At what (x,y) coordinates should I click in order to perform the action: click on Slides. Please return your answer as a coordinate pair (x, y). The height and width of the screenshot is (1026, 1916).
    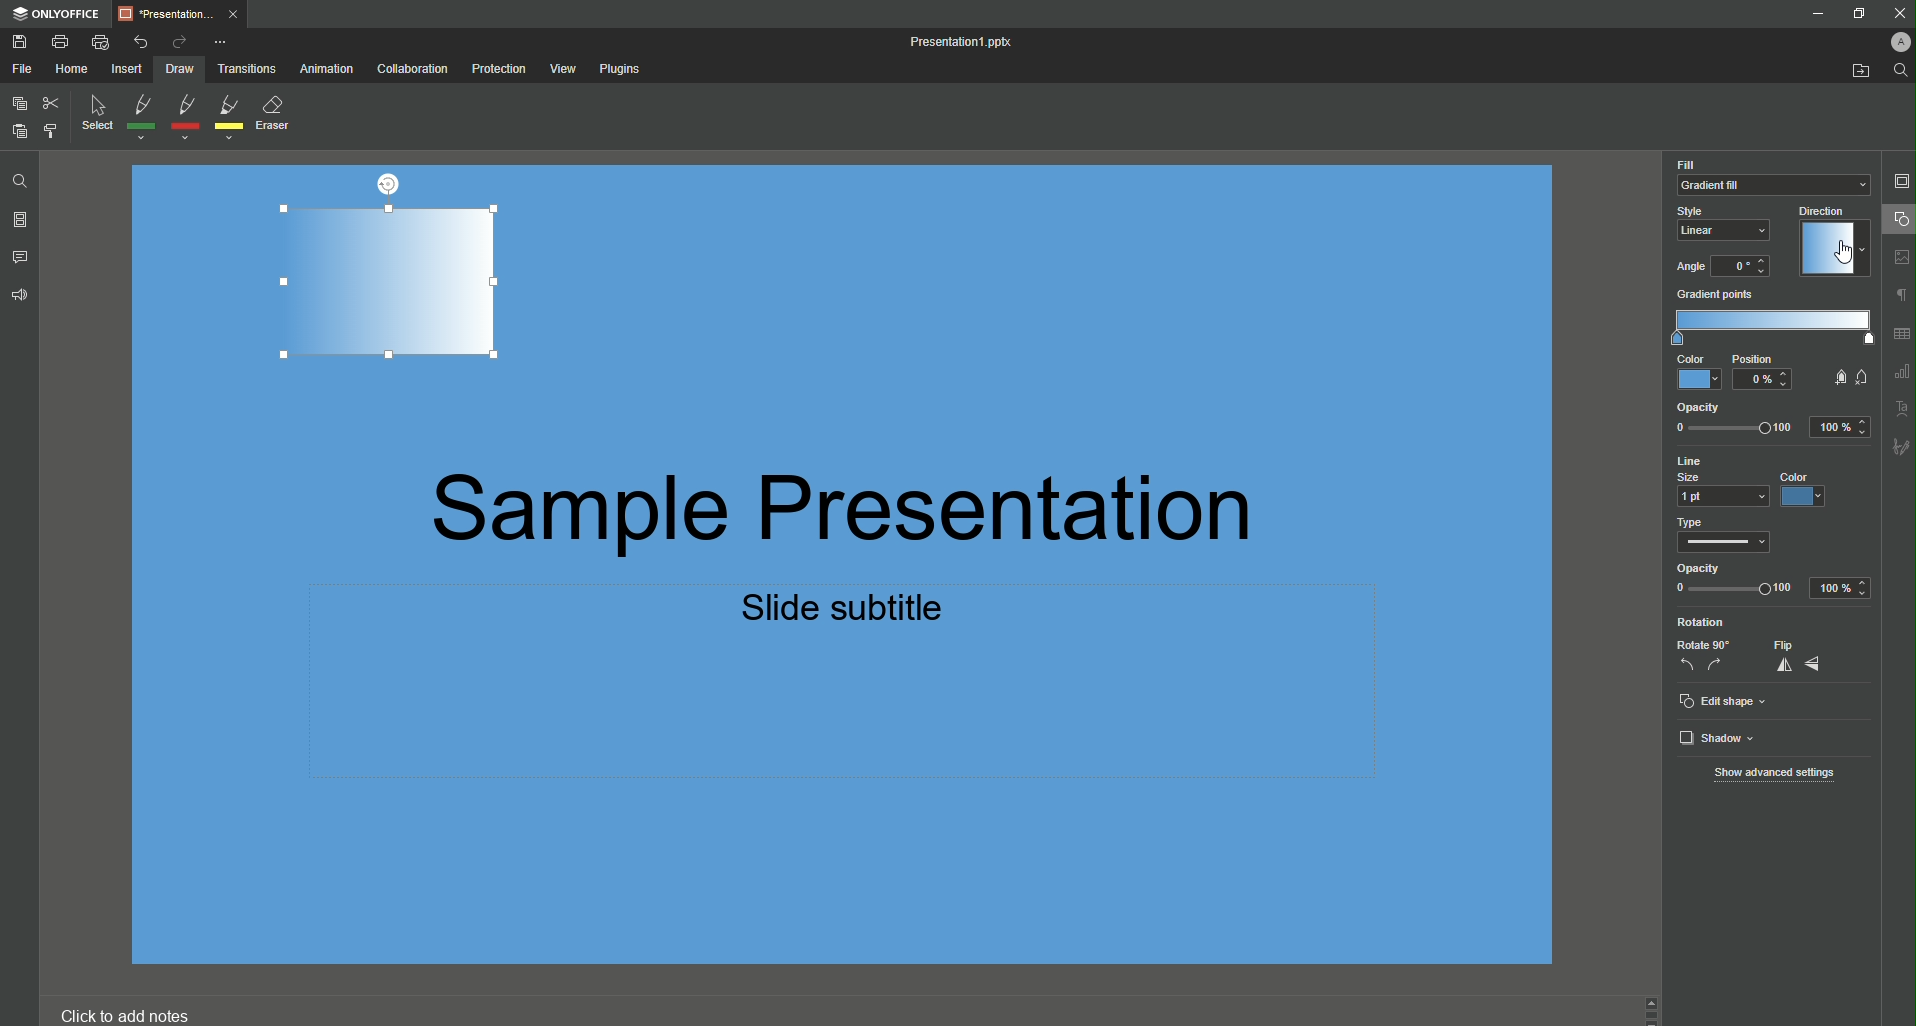
    Looking at the image, I should click on (22, 219).